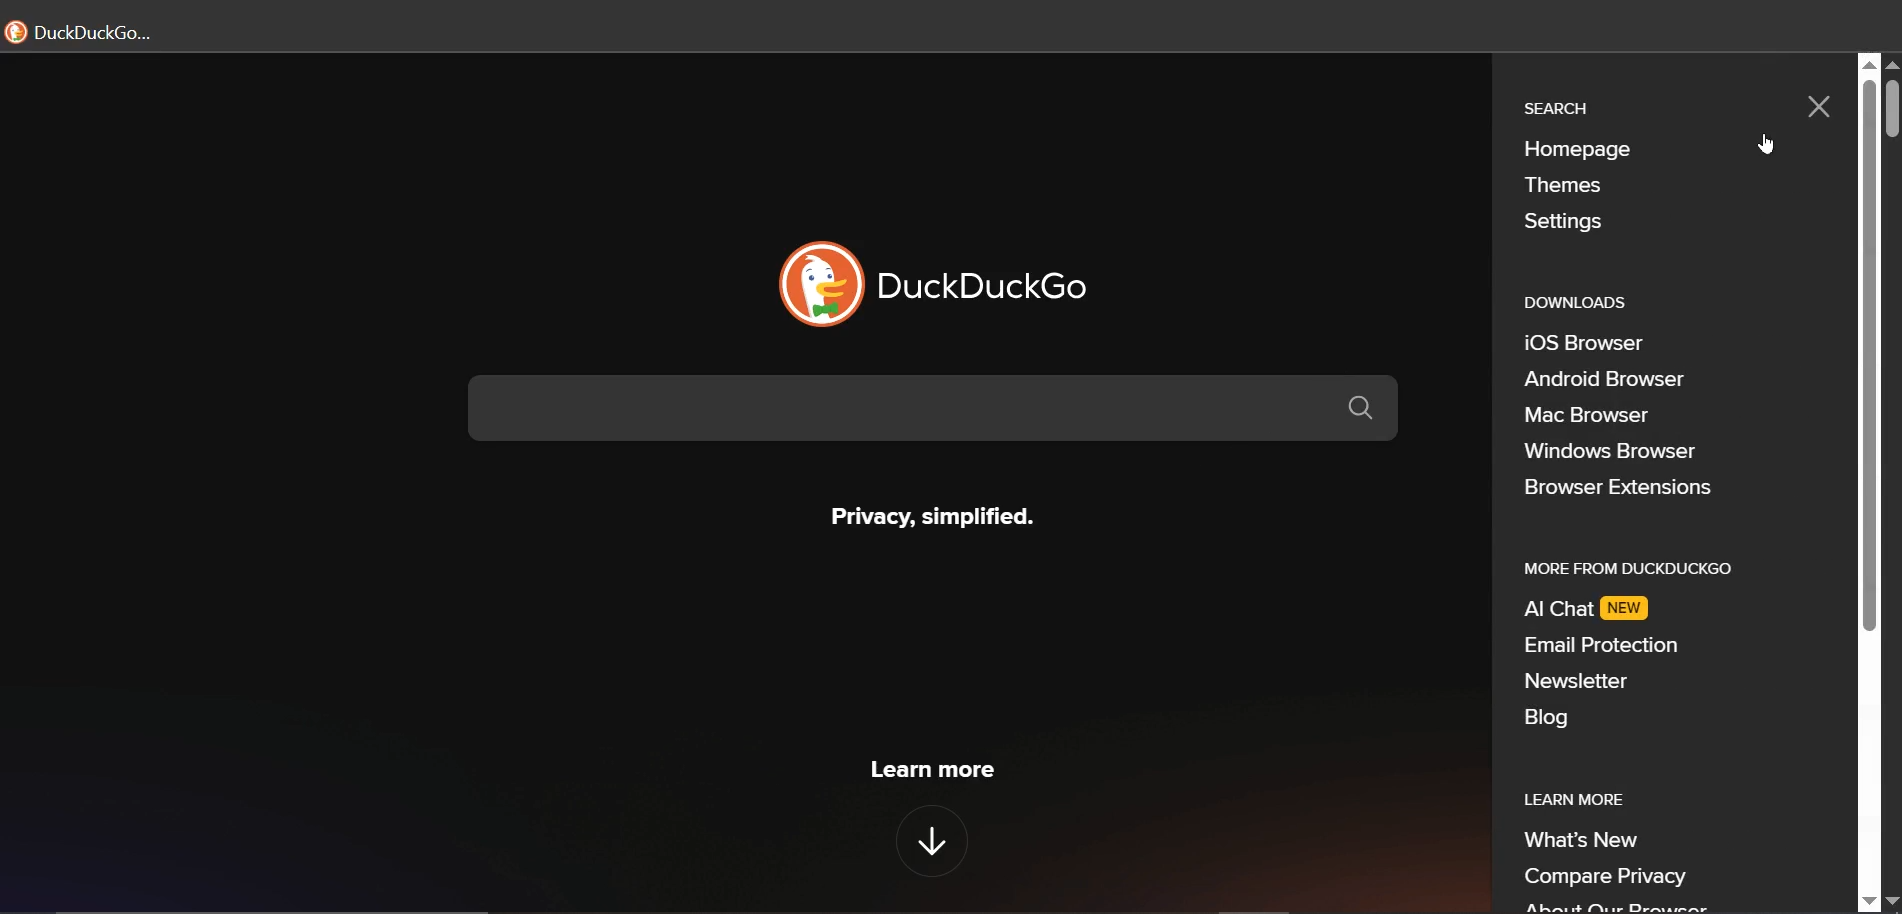  What do you see at coordinates (1575, 149) in the screenshot?
I see `Homepage` at bounding box center [1575, 149].